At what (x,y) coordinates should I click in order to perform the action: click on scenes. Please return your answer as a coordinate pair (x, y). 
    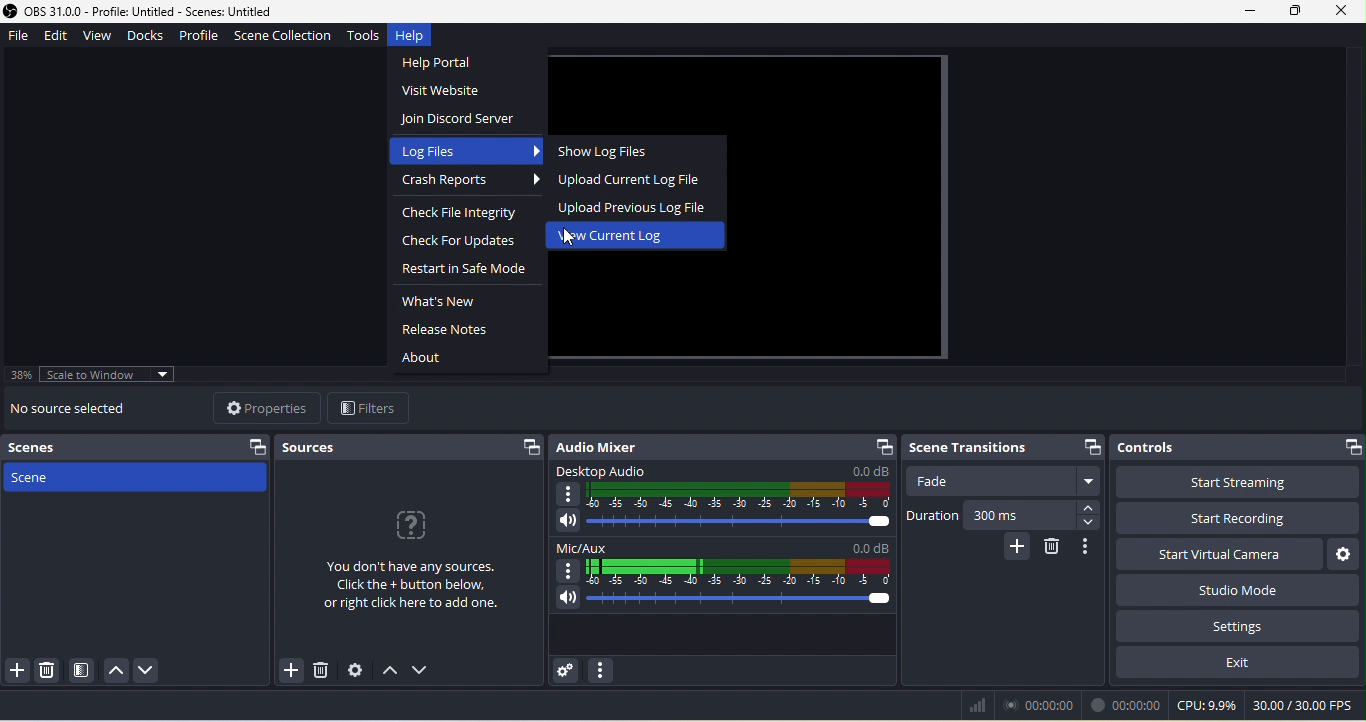
    Looking at the image, I should click on (140, 447).